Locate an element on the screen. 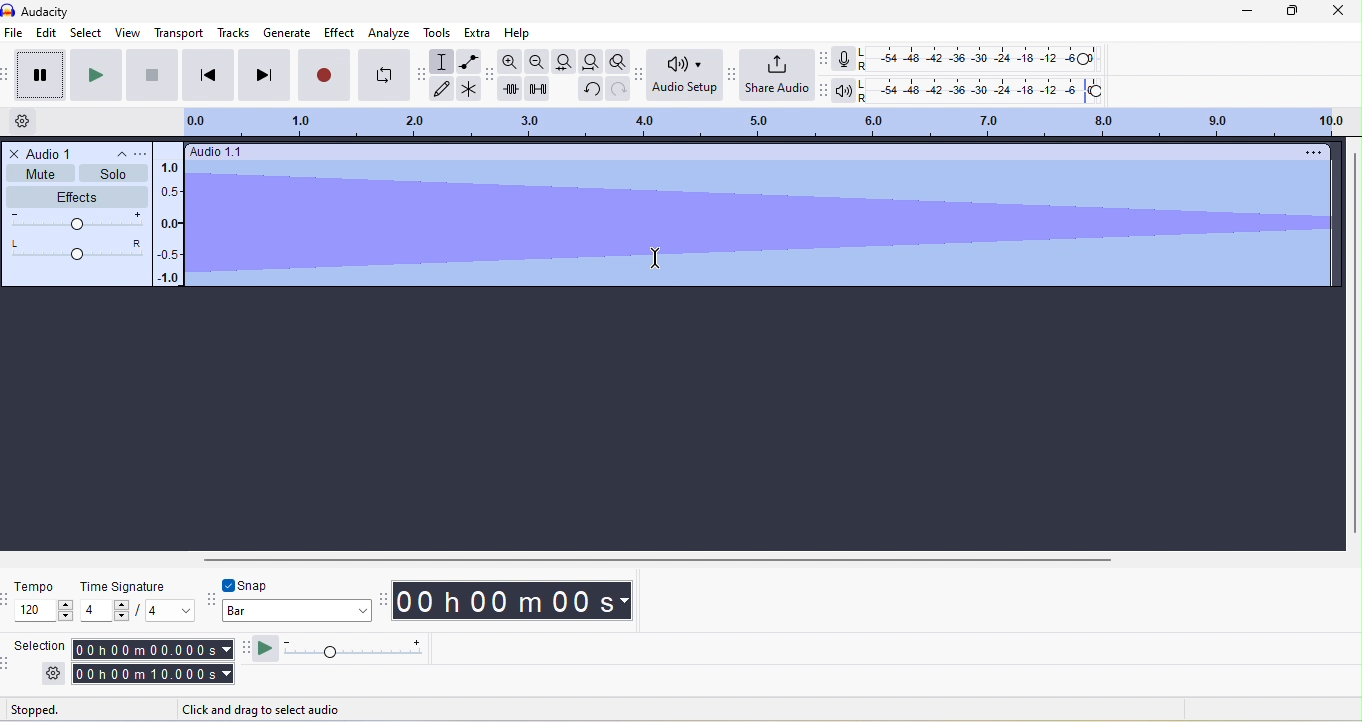 Image resolution: width=1362 pixels, height=722 pixels. skip to start is located at coordinates (205, 76).